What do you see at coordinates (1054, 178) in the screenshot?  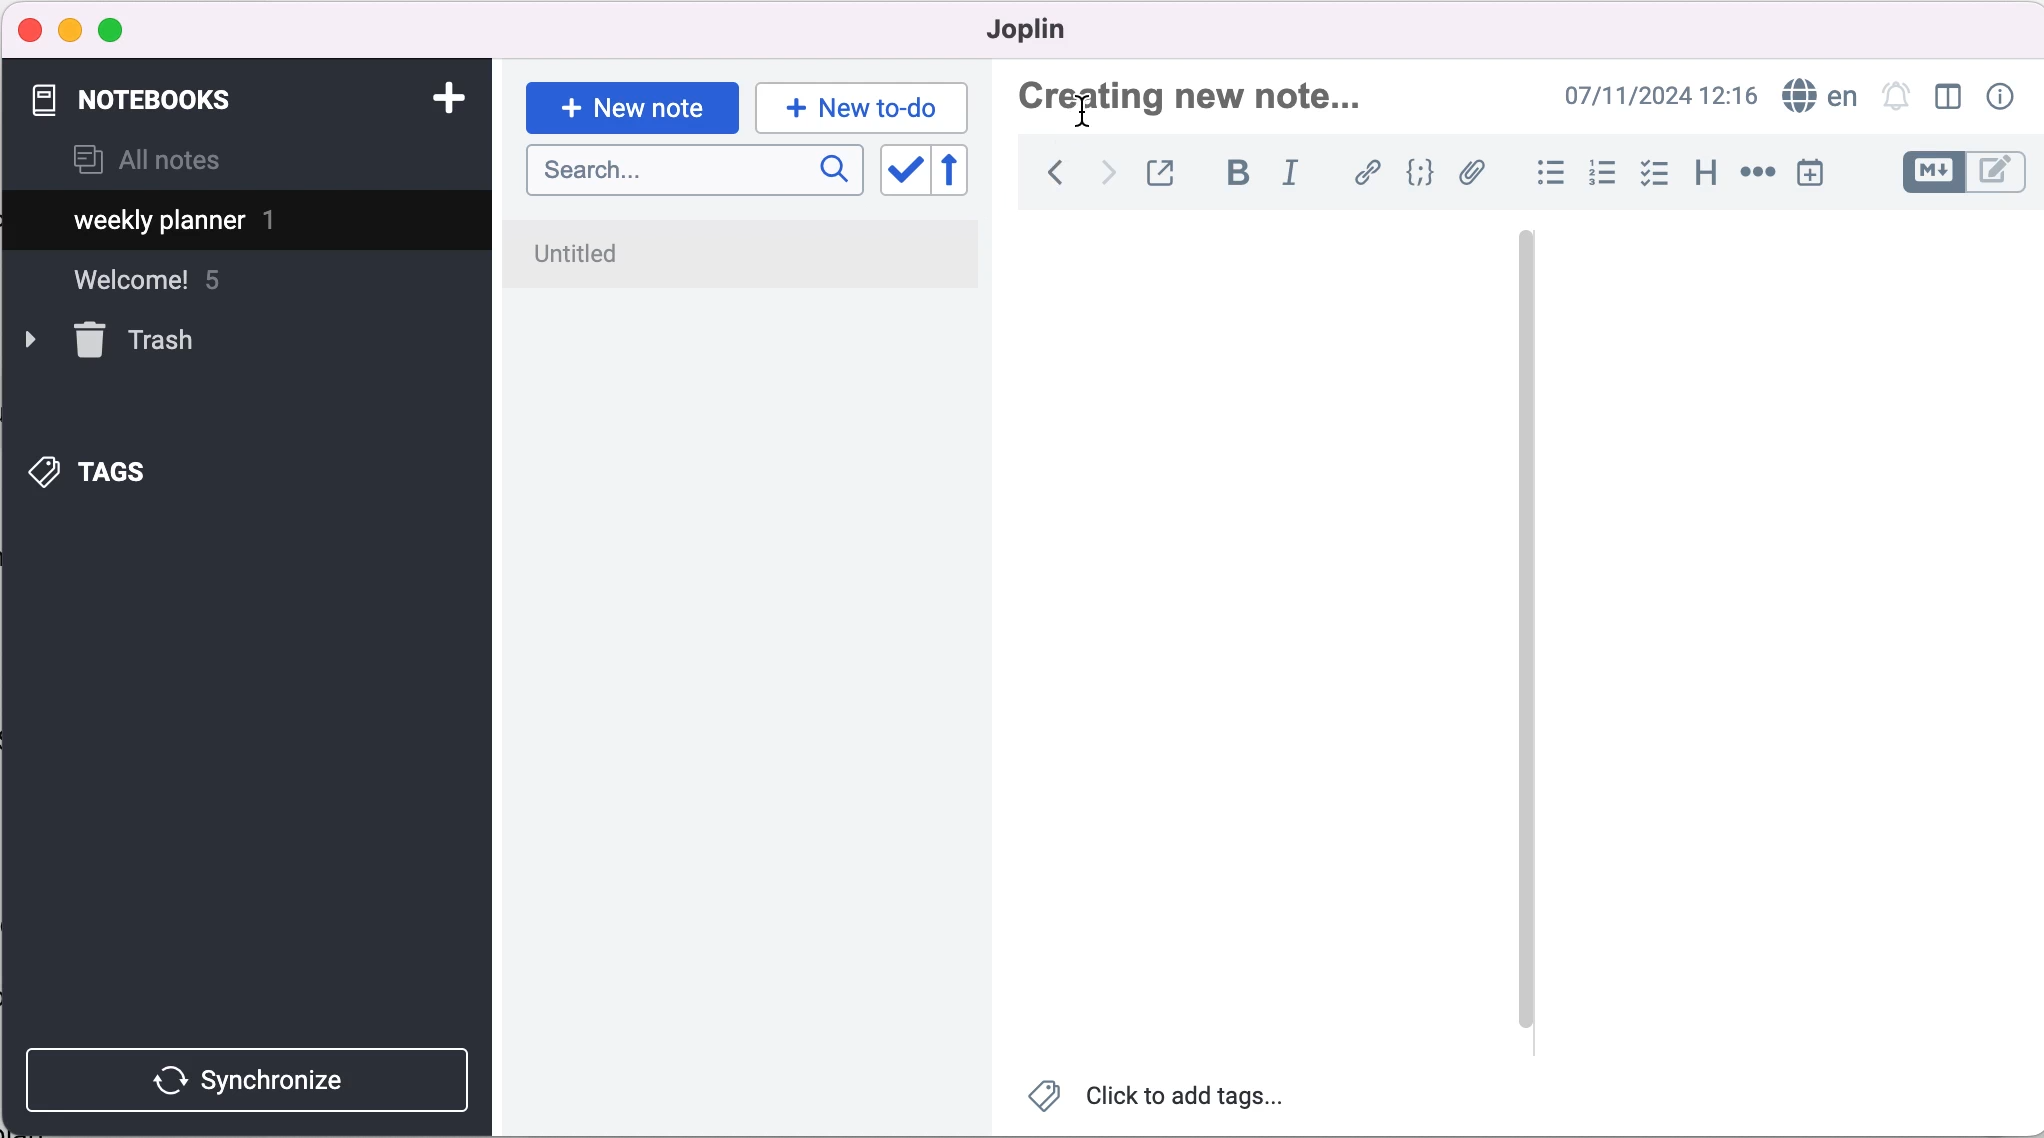 I see `back` at bounding box center [1054, 178].